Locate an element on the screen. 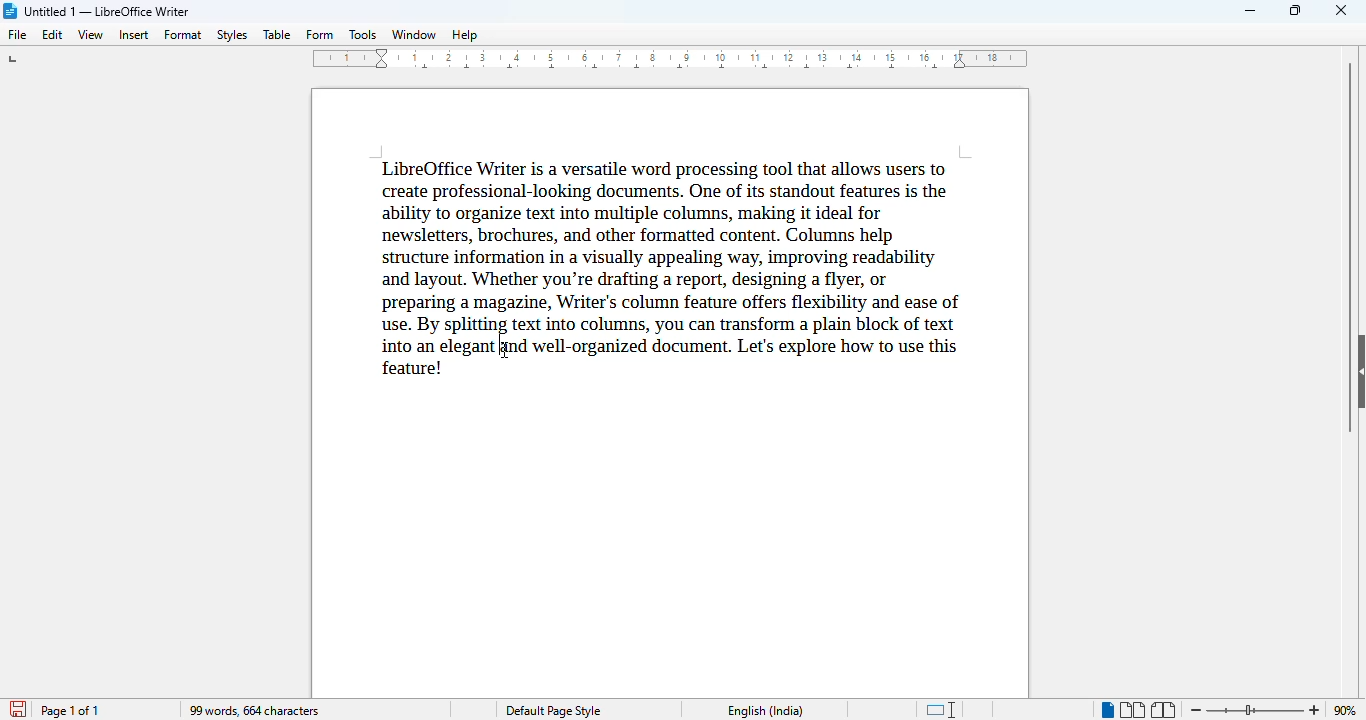 This screenshot has height=720, width=1366. LibreOffice Writer is a versatile word processing tool that allows users to create professional-looking documents. One of its standout features is the ability to organize text into multiple columns, making it ideal for newsletters, brochures, and other formatted content. Columns help structure information in a visually appealing way, improving readability and layout. Whether you're drafting a report, designing a flyer, or preparing a magazine, Writer's column feature offers flexibility and ease of use. By splitting text into columns, you can transform a plain block of text into an elegant and well-organized document. Let's explore how to use this feature! is located at coordinates (663, 269).